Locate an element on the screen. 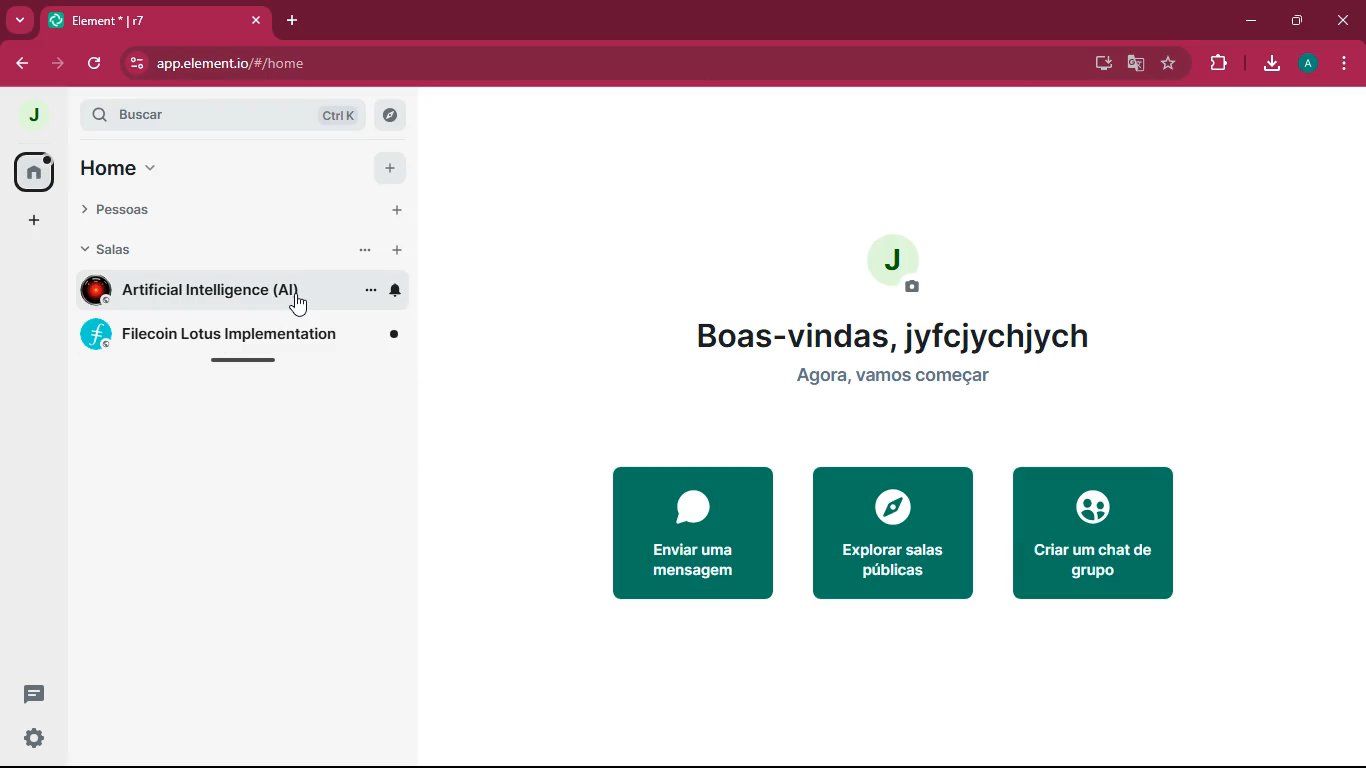 The height and width of the screenshot is (768, 1366). enviar uma mensagem is located at coordinates (690, 533).